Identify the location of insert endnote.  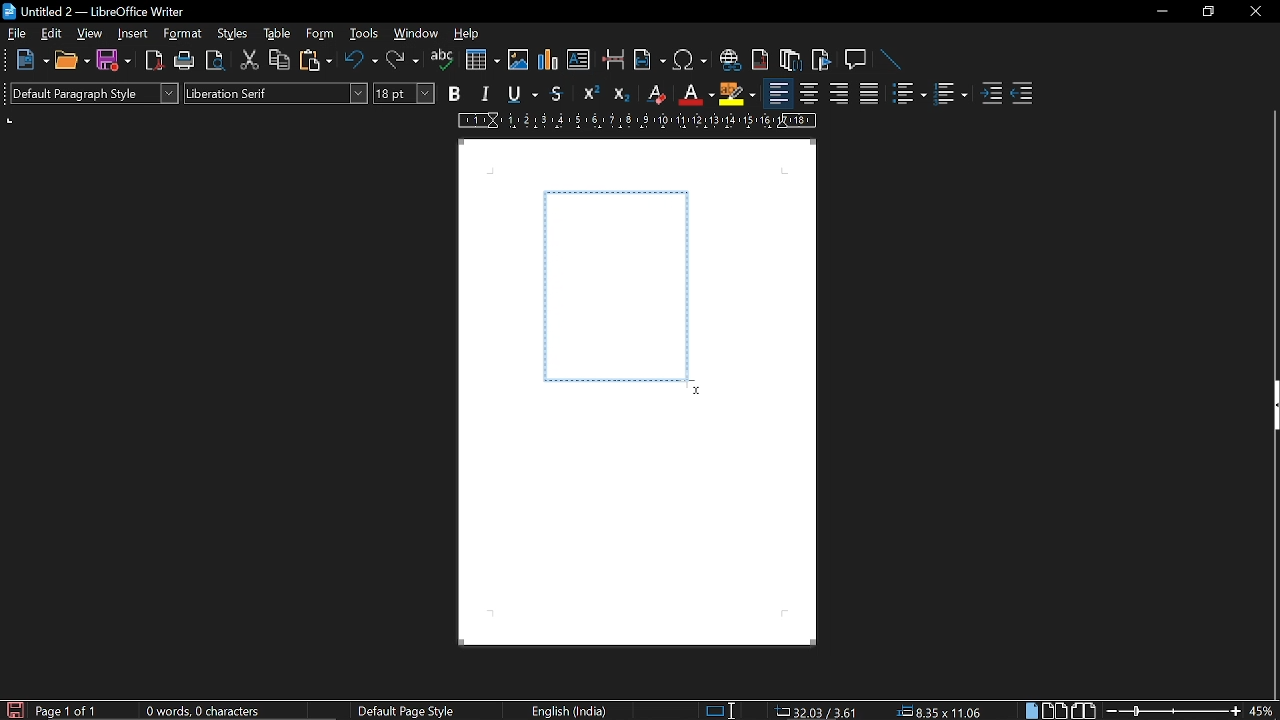
(789, 62).